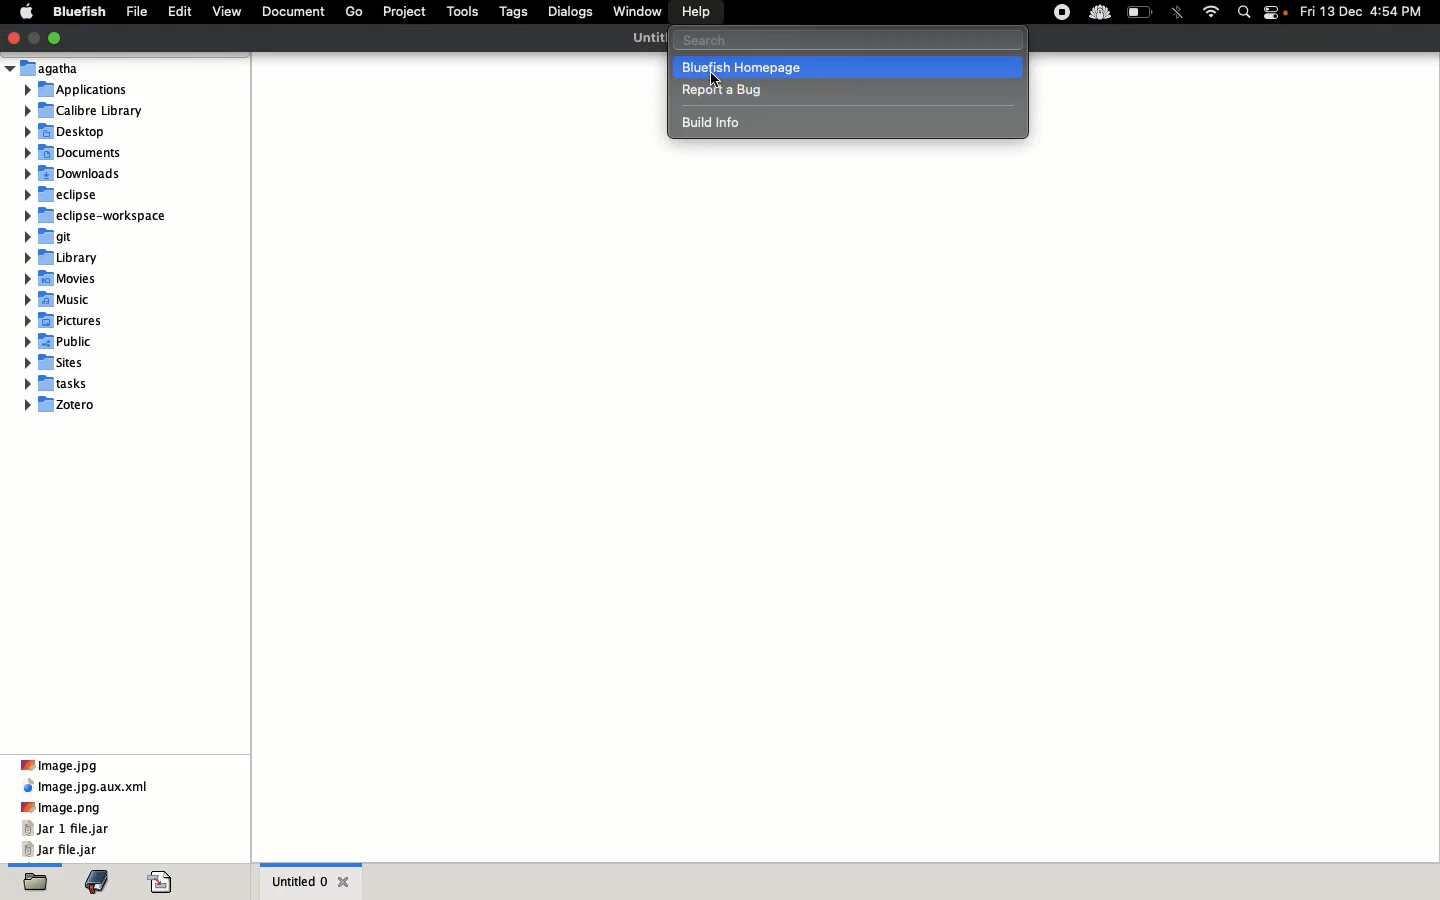  What do you see at coordinates (85, 406) in the screenshot?
I see `zotero` at bounding box center [85, 406].